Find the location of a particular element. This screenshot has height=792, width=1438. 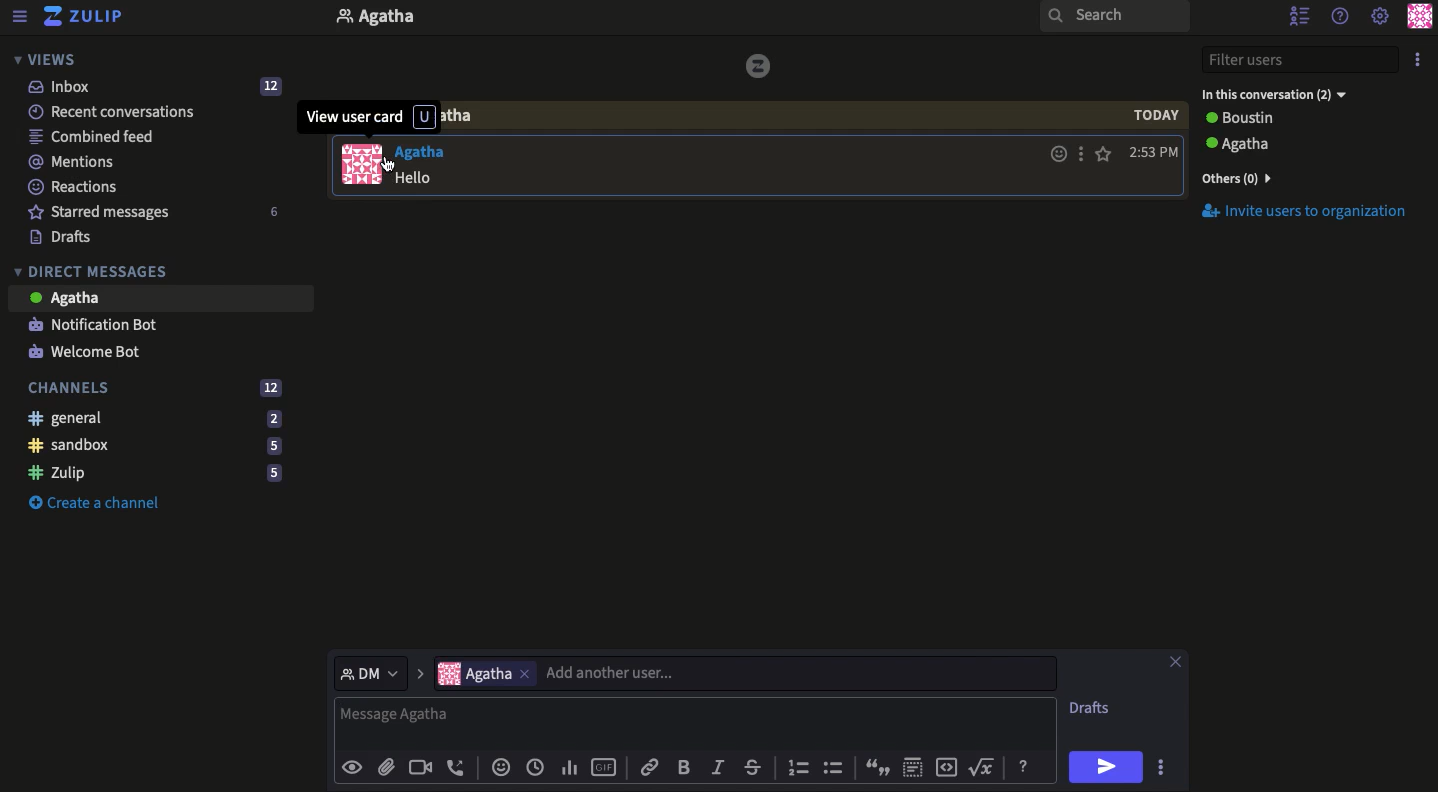

Welcome bot is located at coordinates (93, 351).